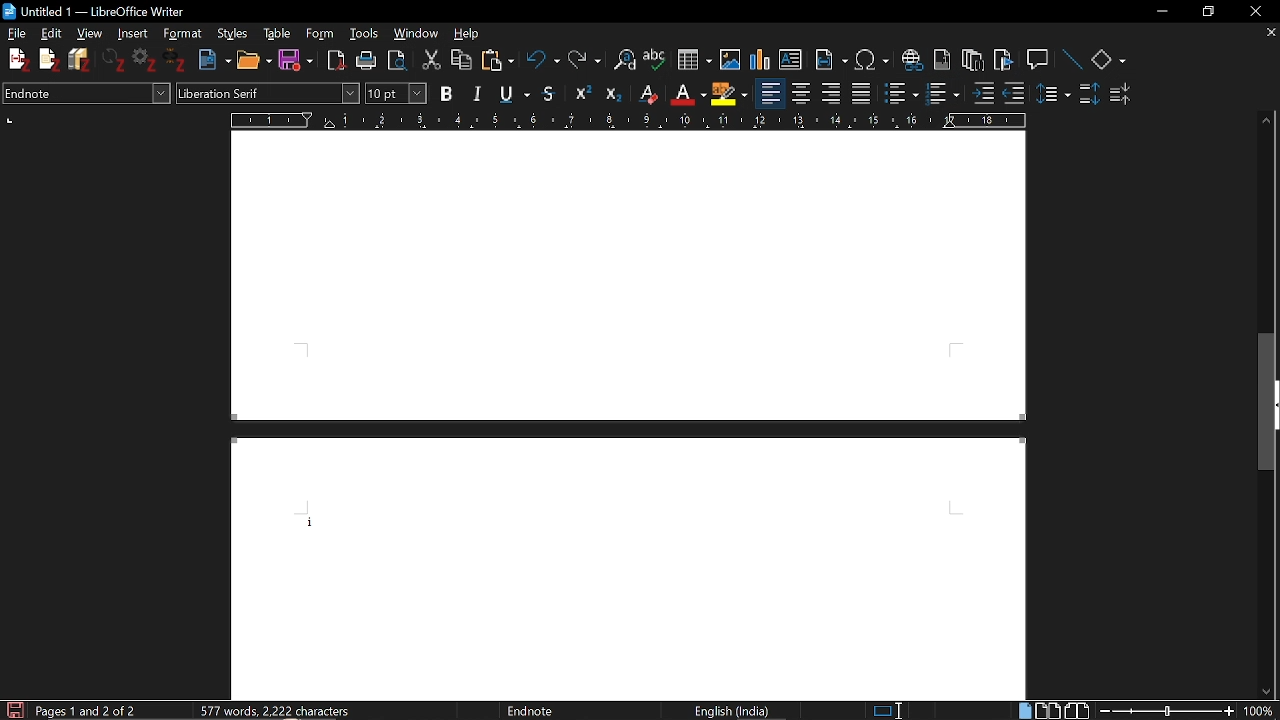 The width and height of the screenshot is (1280, 720). What do you see at coordinates (582, 94) in the screenshot?
I see `Superscript` at bounding box center [582, 94].